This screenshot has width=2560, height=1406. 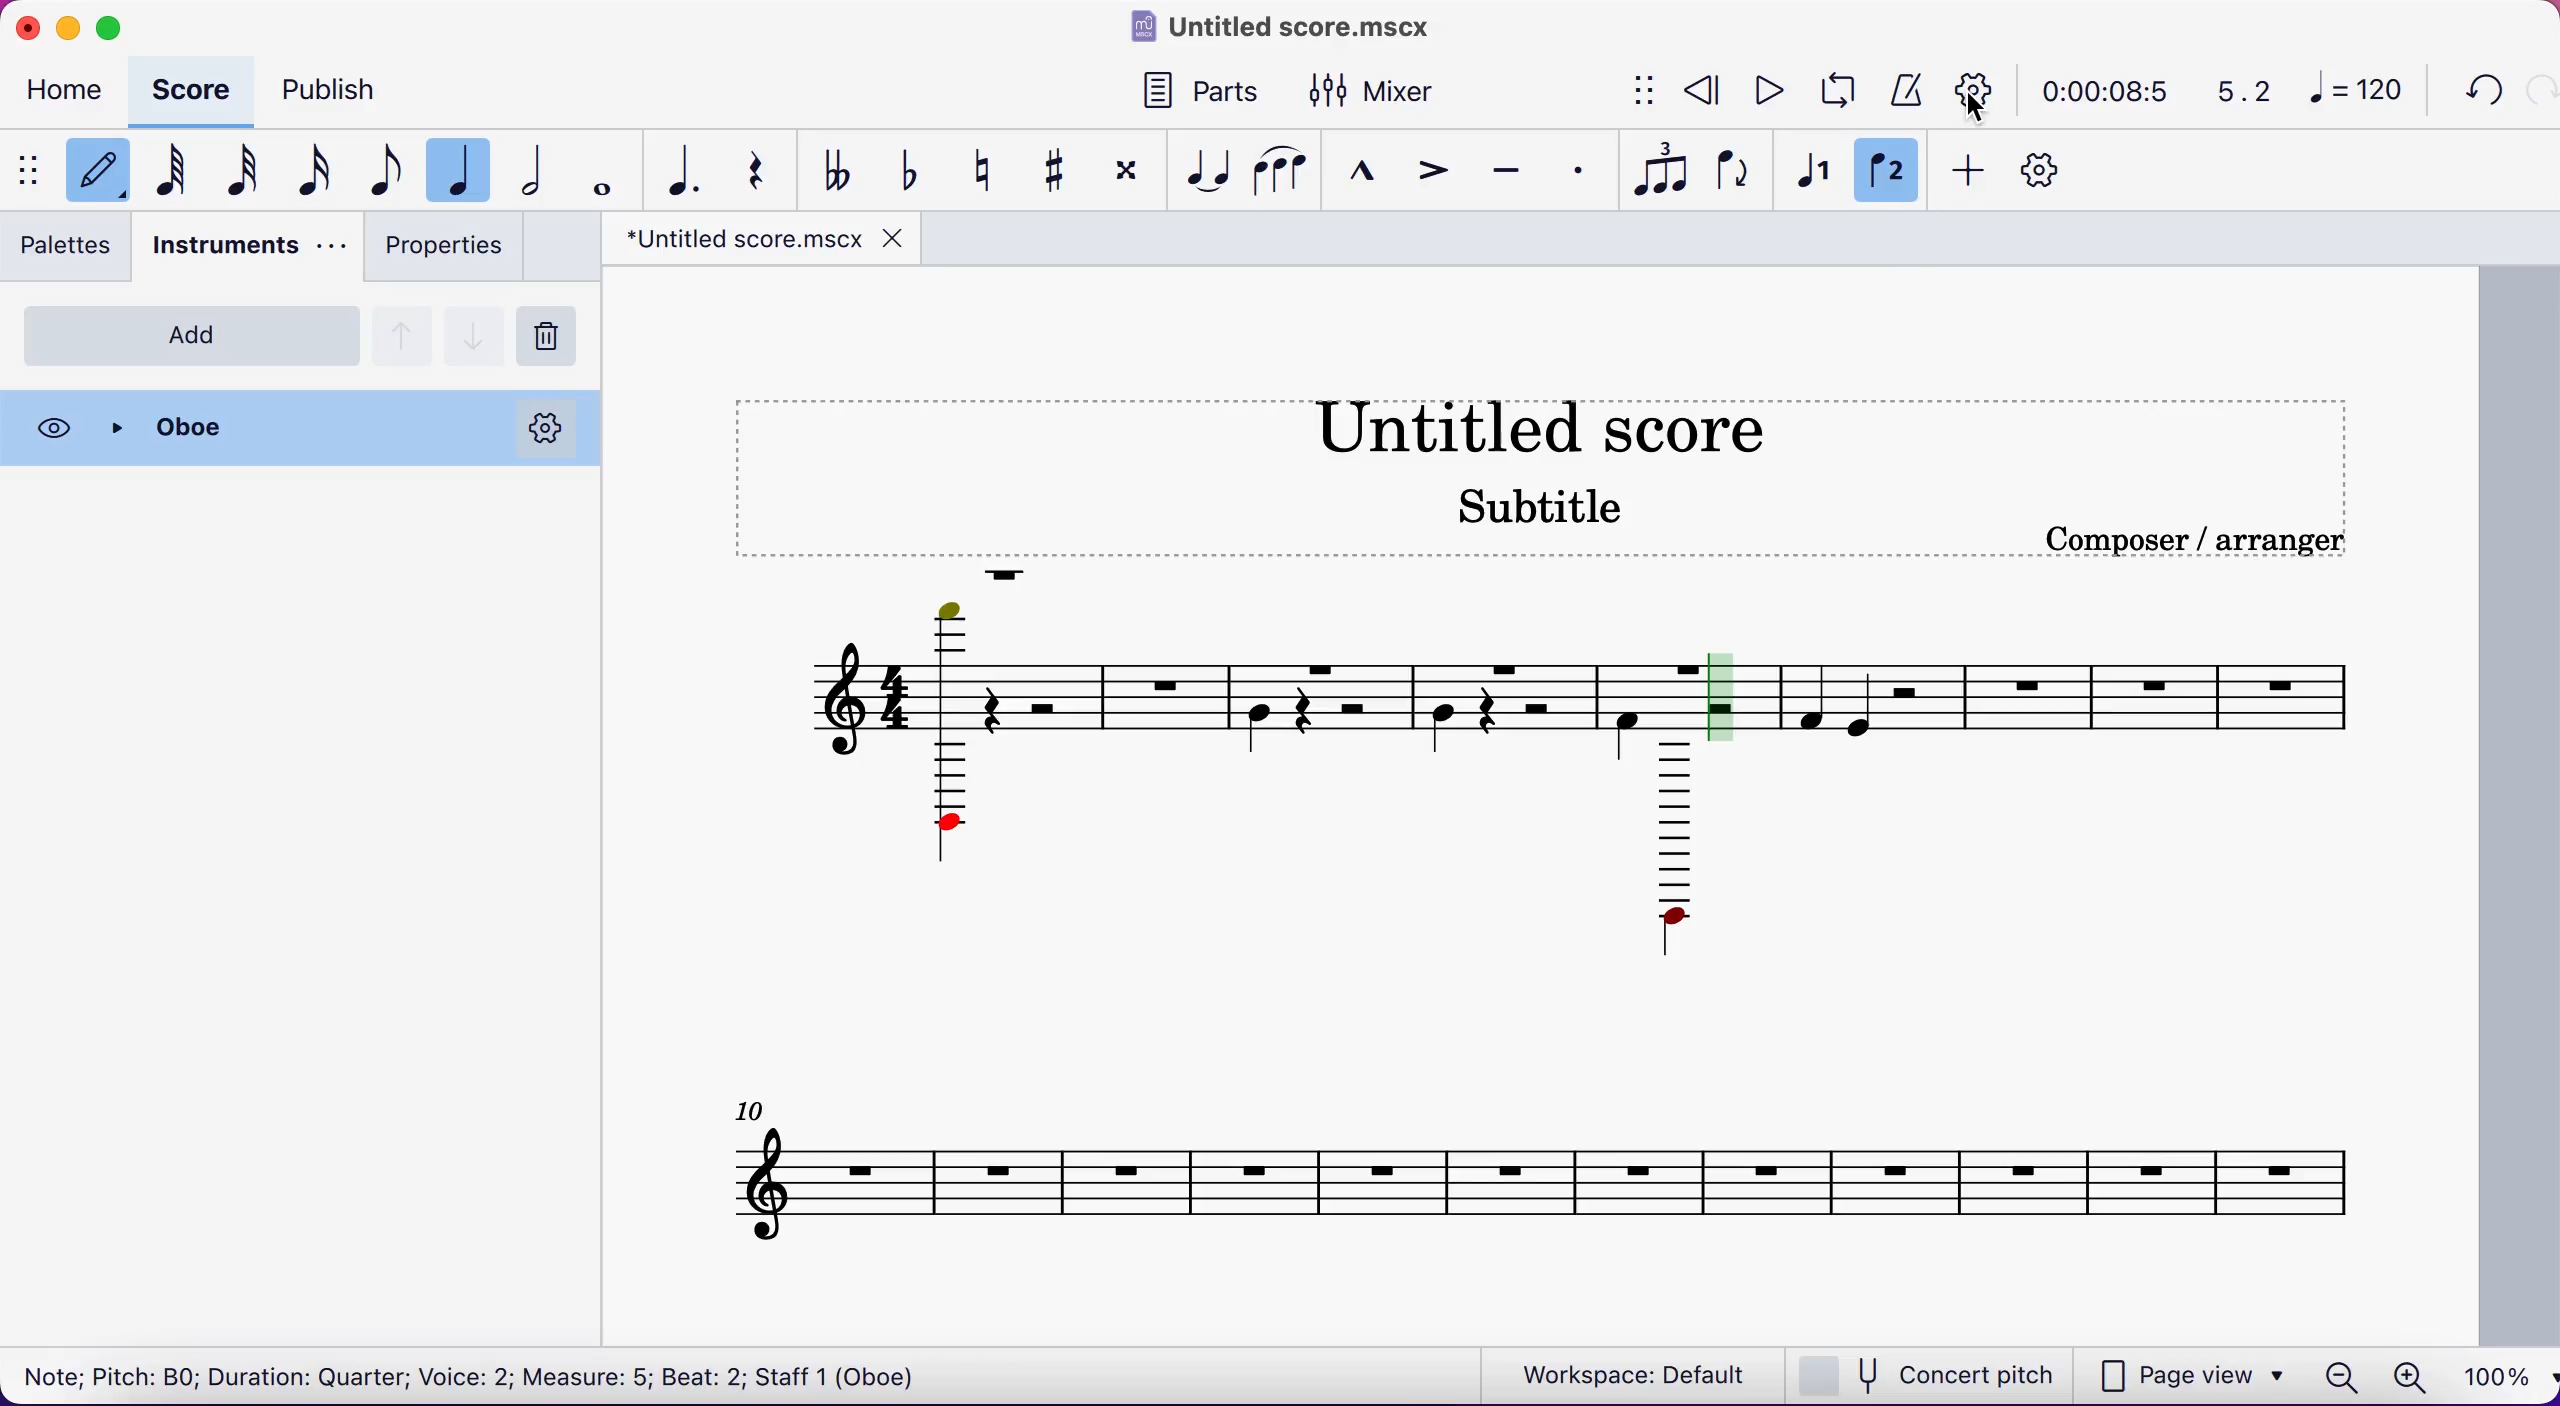 I want to click on minimize, so click(x=69, y=24).